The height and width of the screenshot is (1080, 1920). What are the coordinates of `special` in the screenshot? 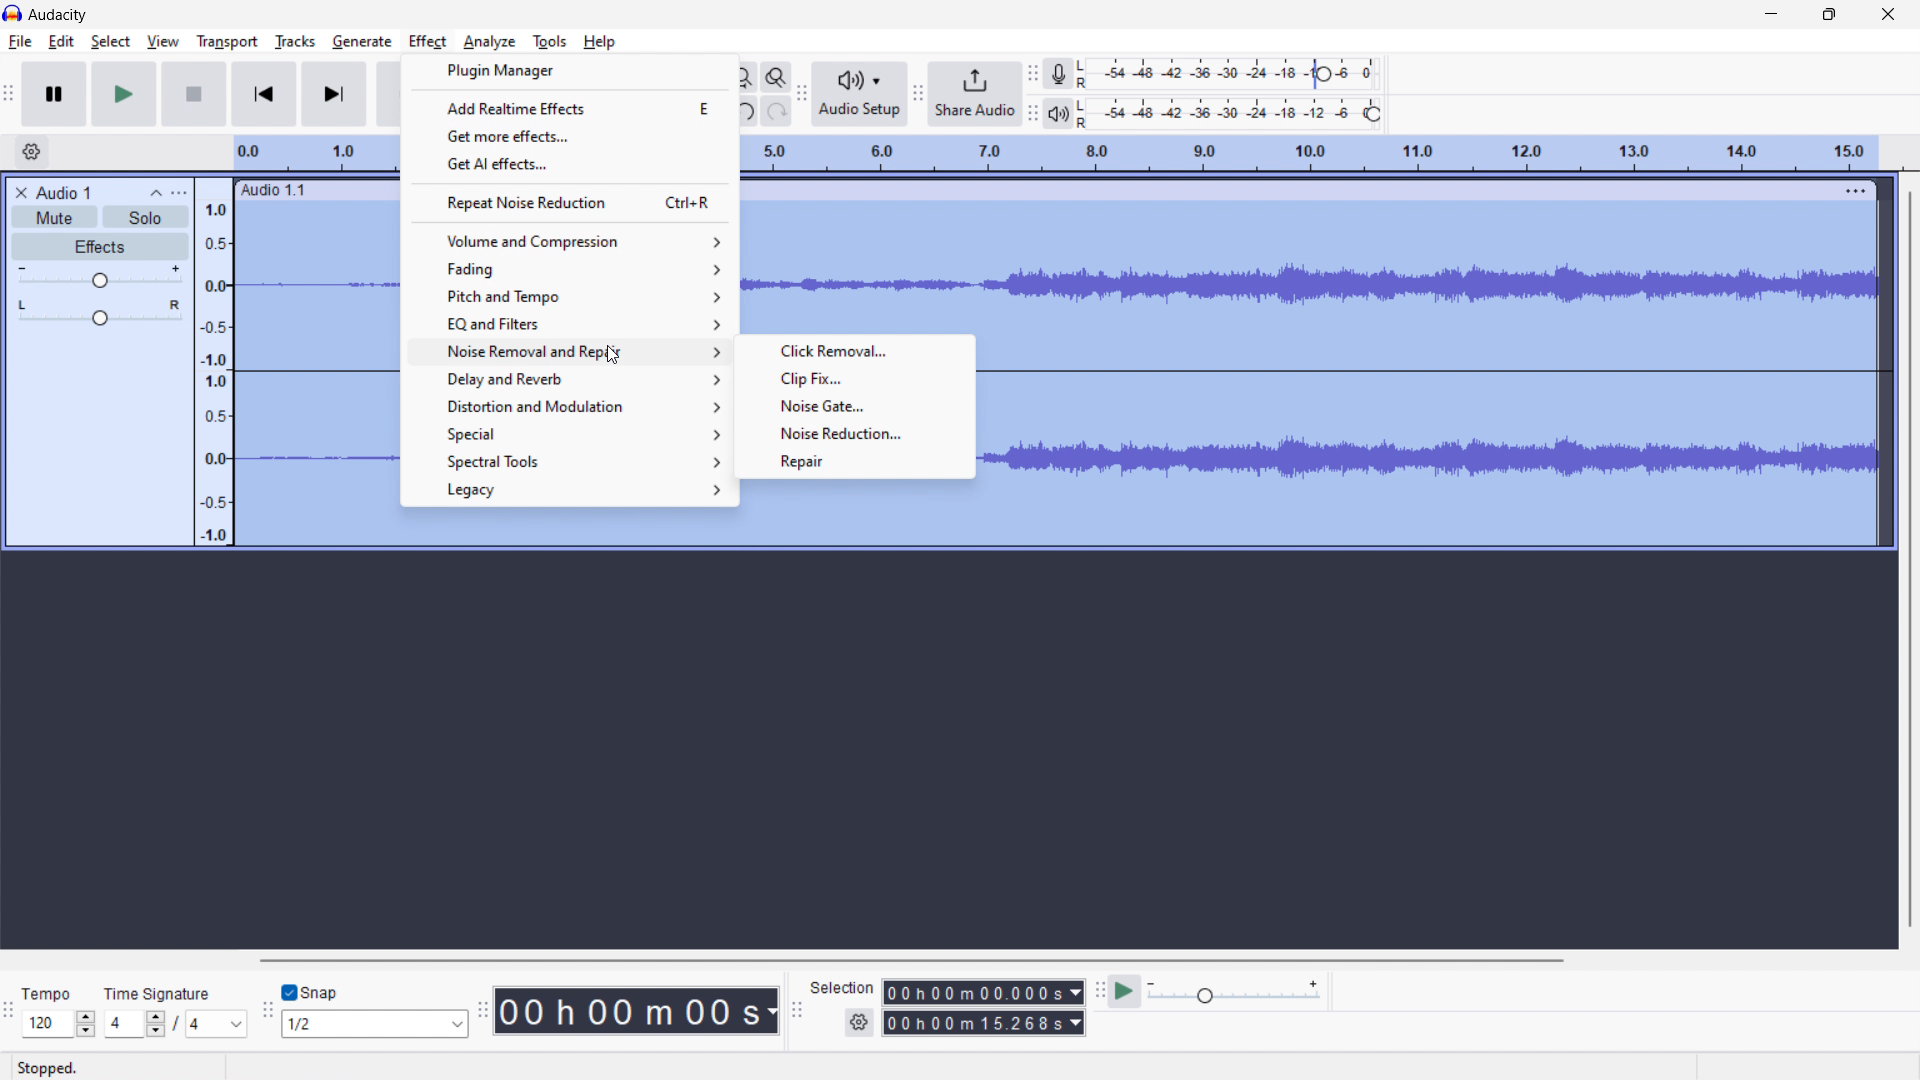 It's located at (565, 433).